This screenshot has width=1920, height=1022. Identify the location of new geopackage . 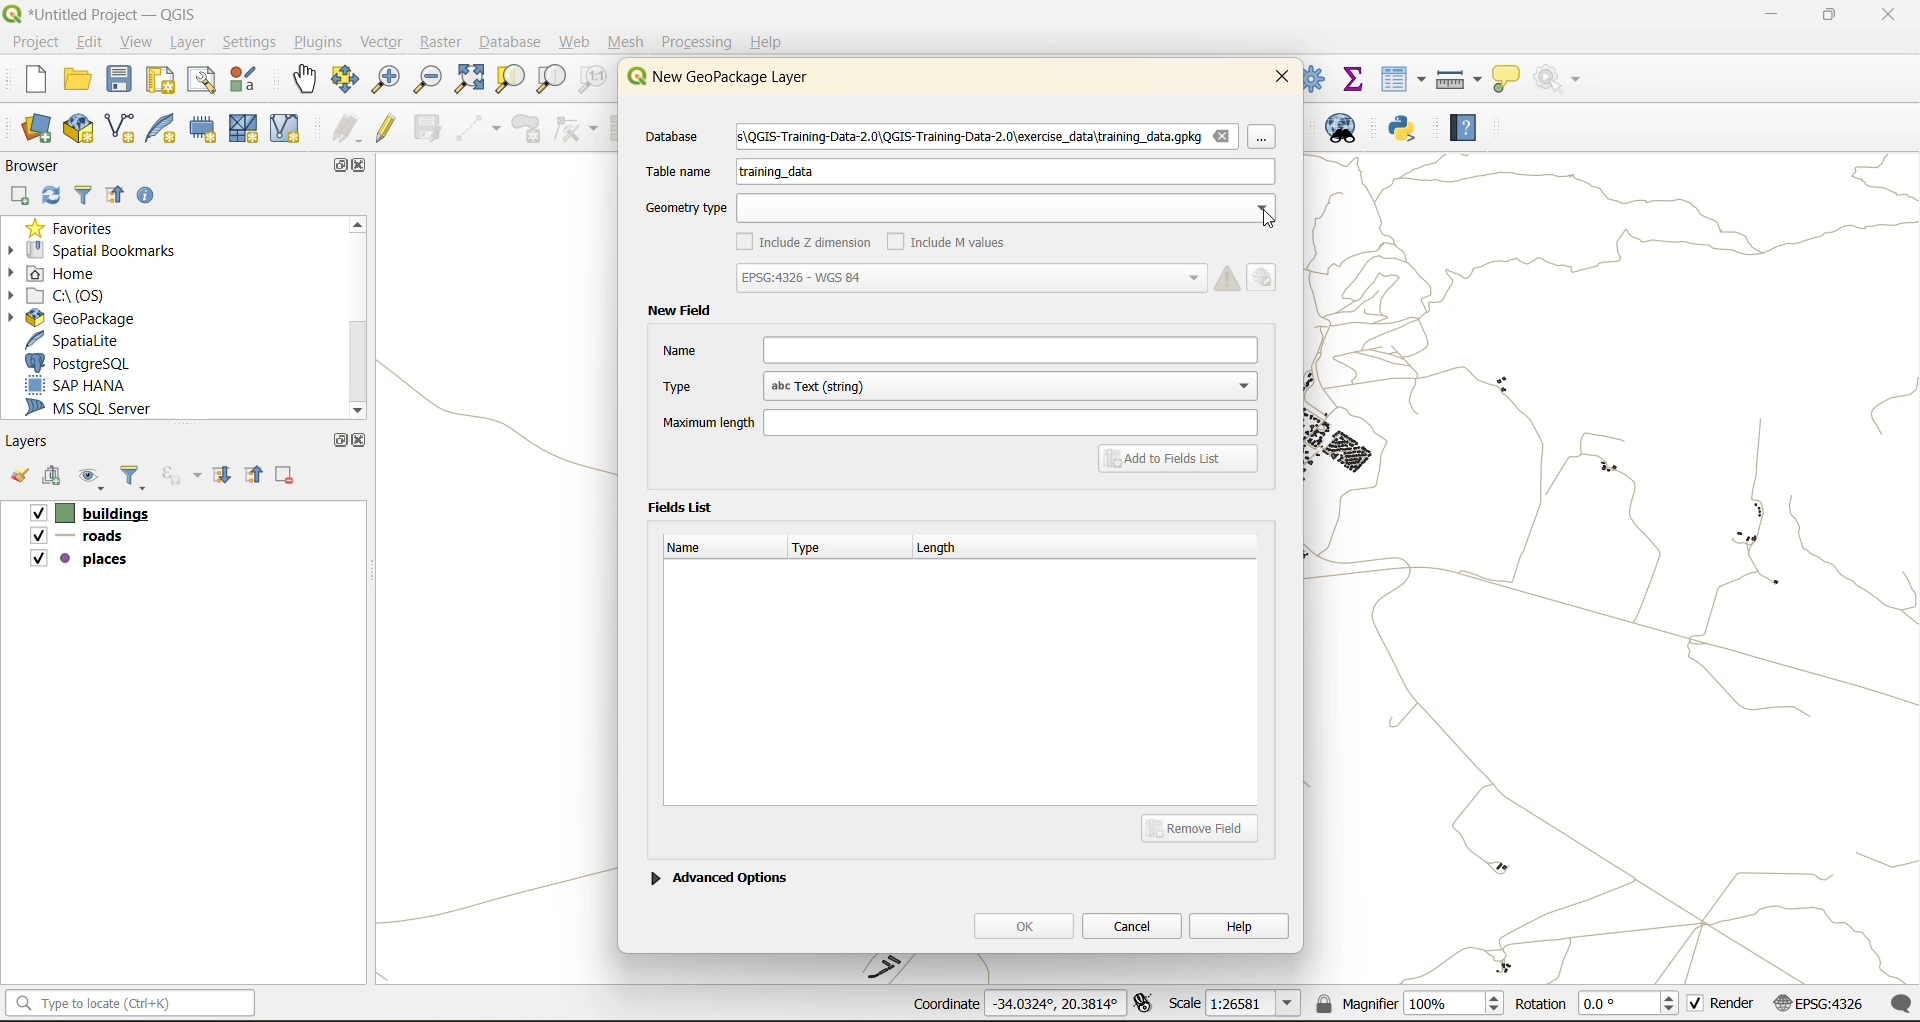
(79, 130).